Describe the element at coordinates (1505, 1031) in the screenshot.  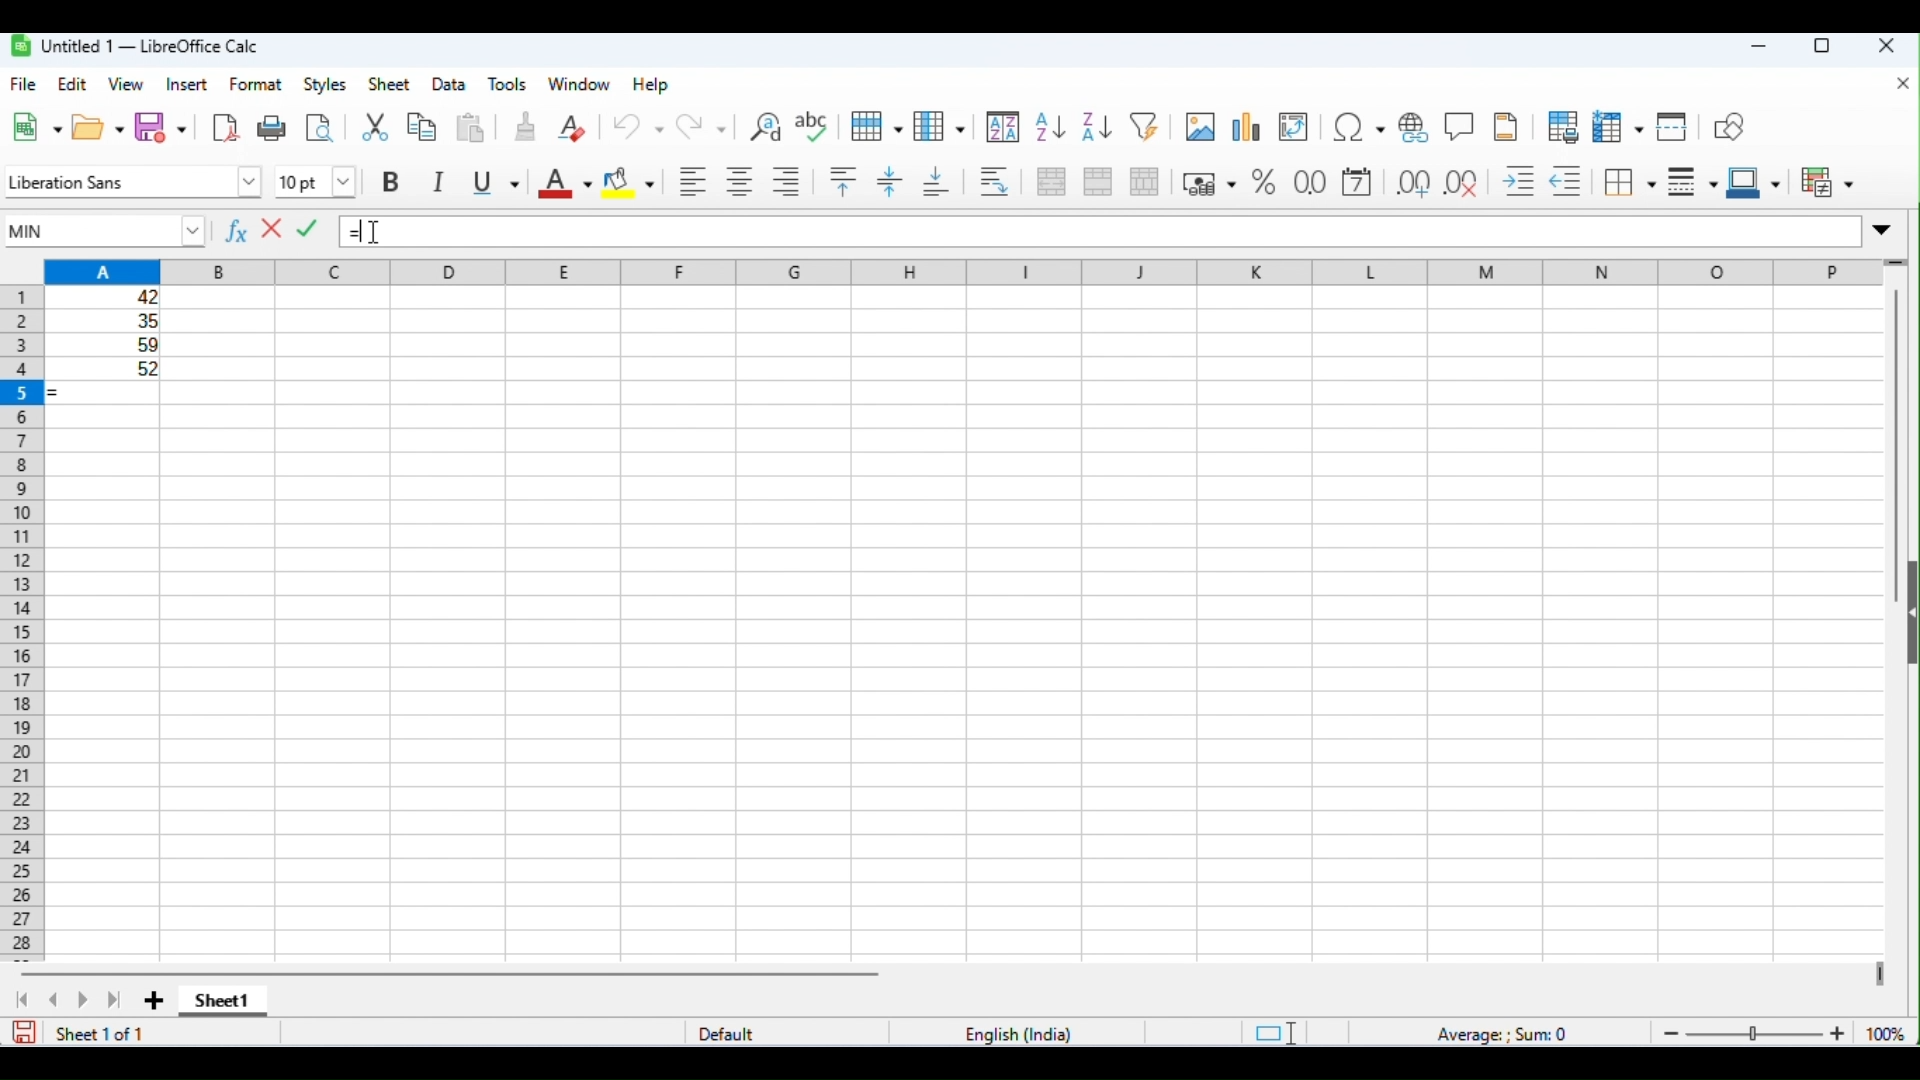
I see `formula` at that location.